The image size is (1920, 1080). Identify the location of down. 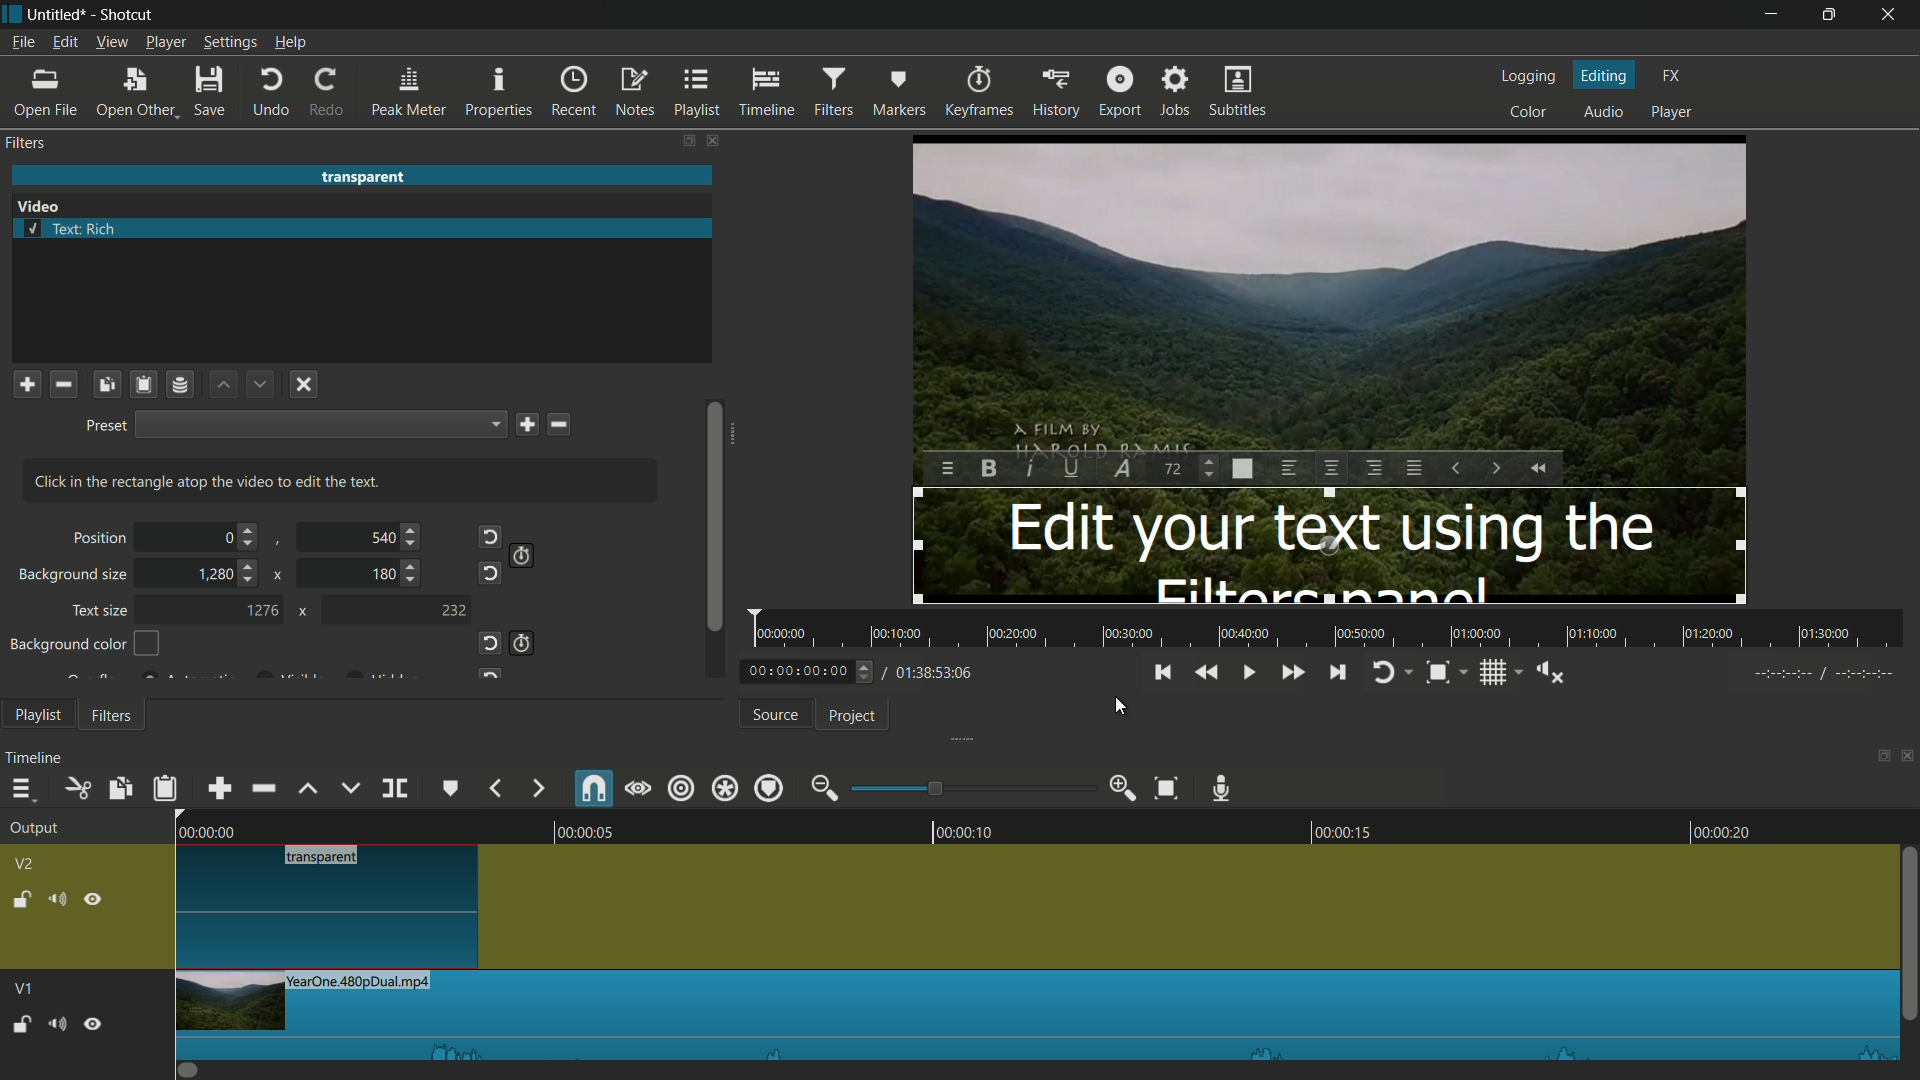
(258, 385).